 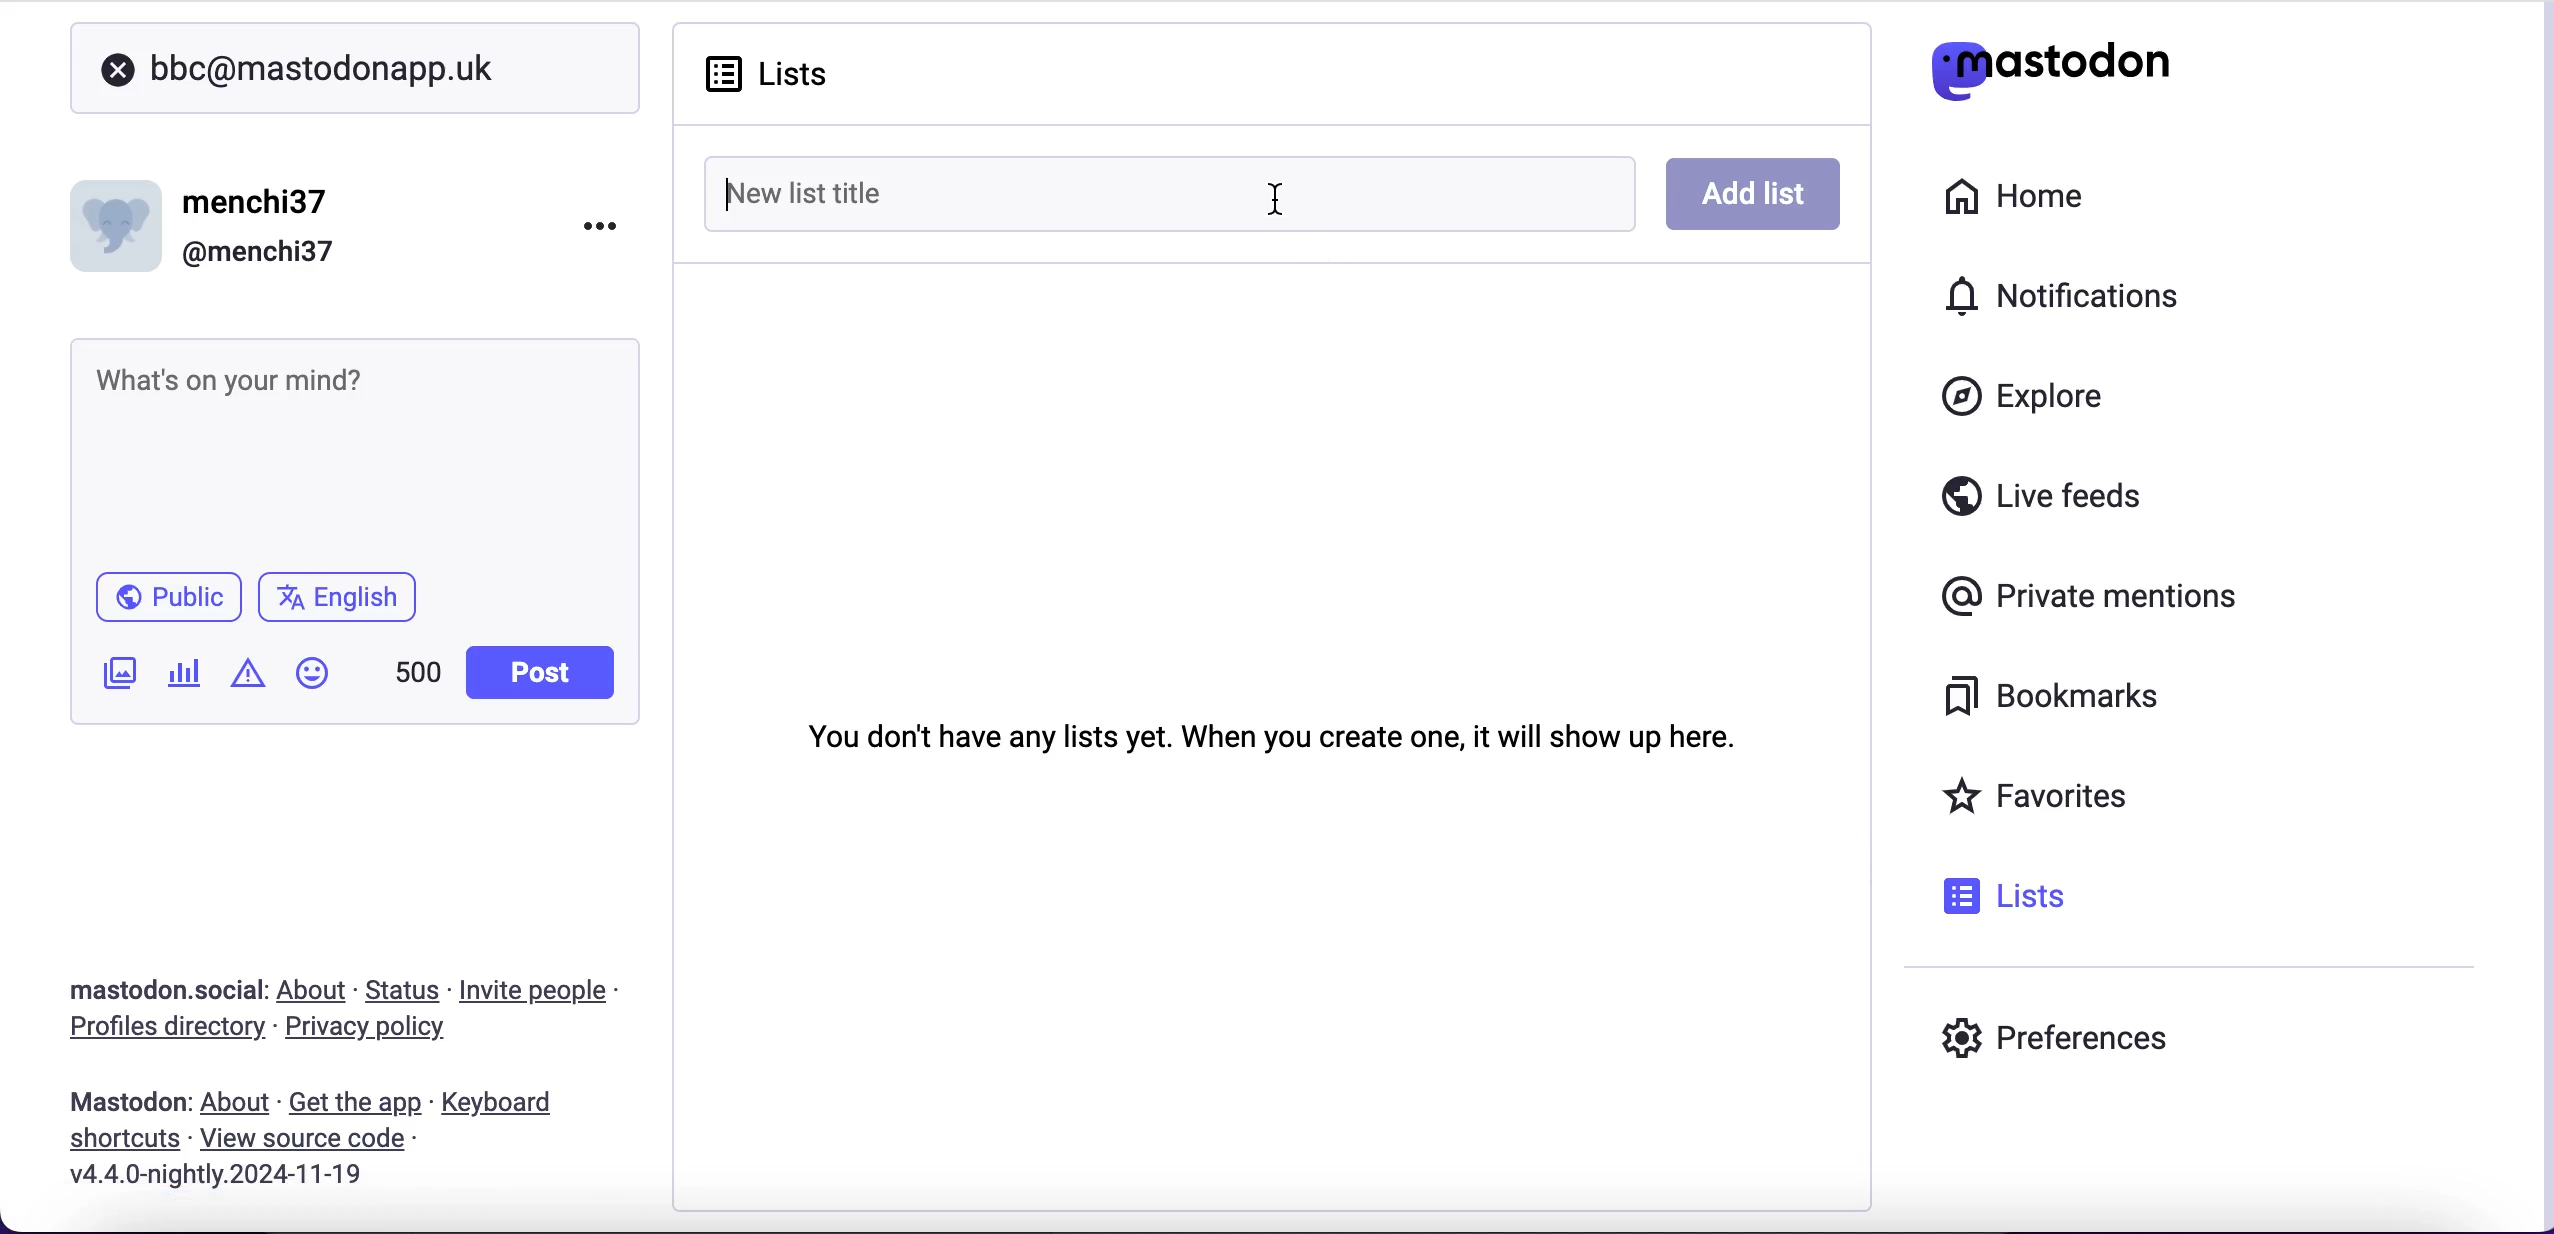 I want to click on explore, so click(x=2042, y=398).